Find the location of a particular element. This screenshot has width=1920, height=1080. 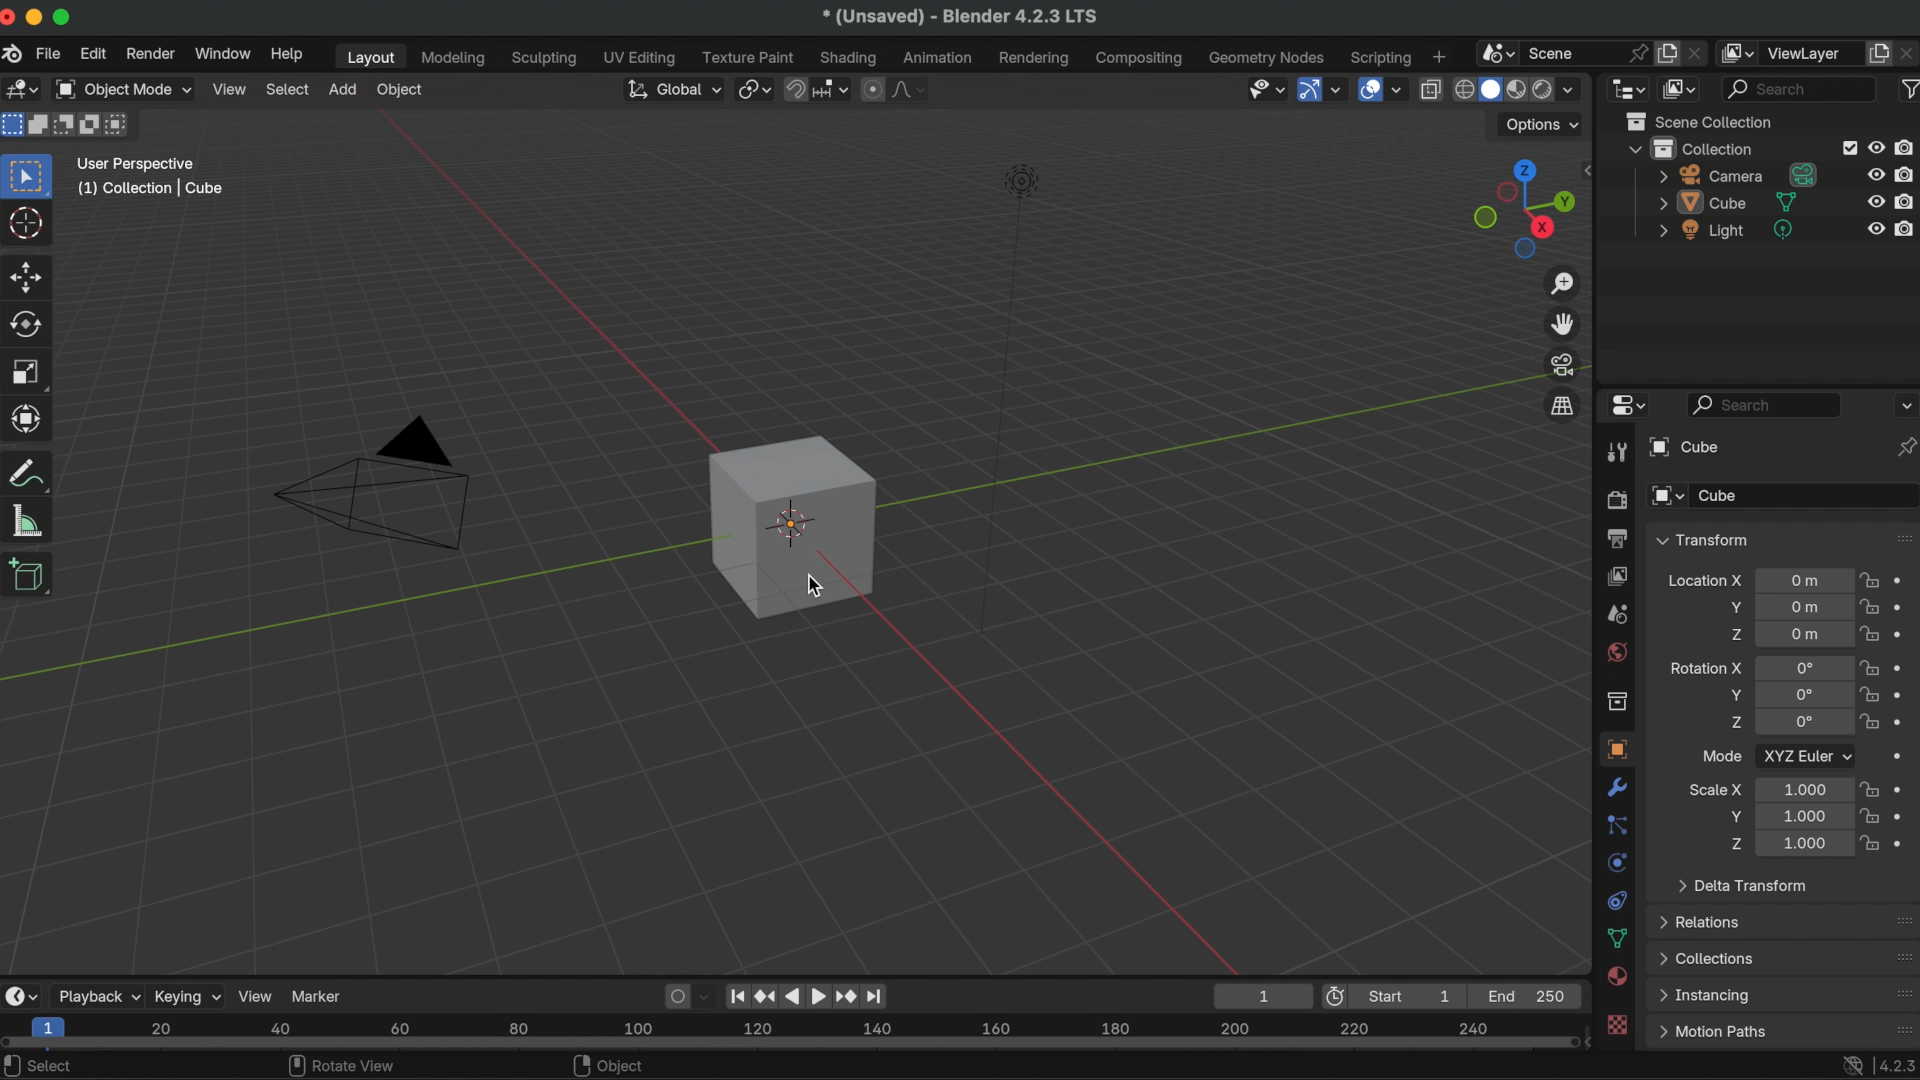

drag handles is located at coordinates (1901, 537).